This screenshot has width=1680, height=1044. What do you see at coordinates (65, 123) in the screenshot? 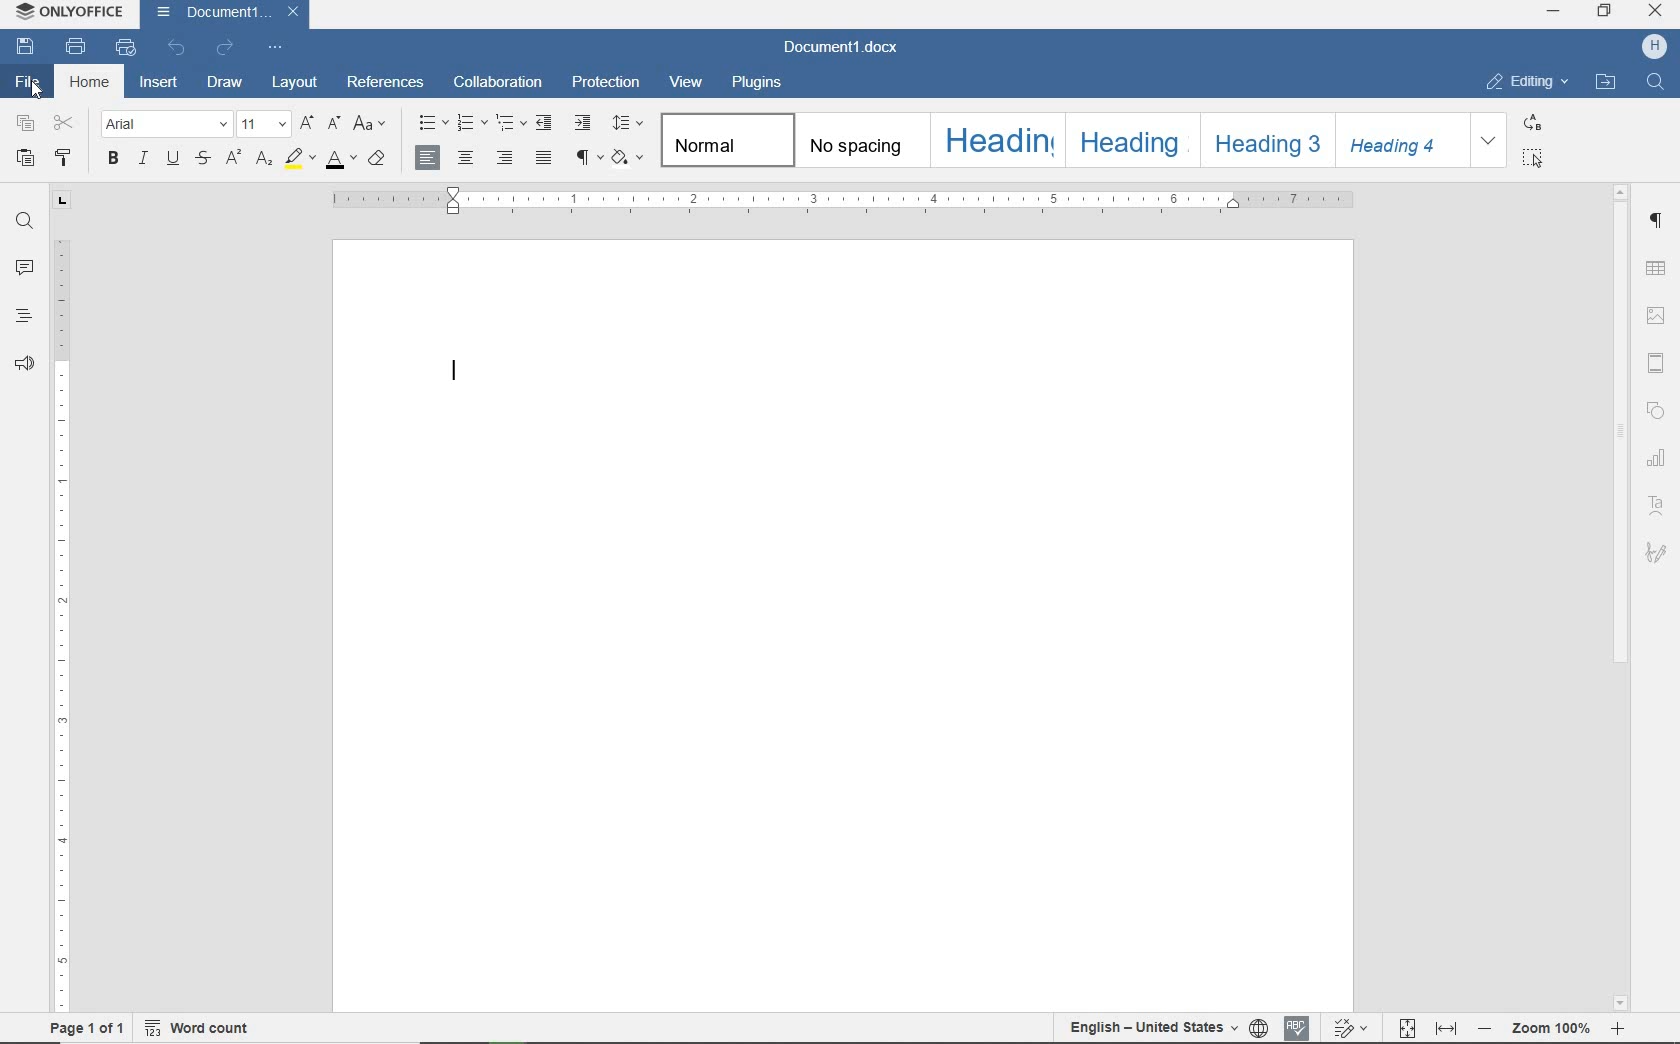
I see `cut` at bounding box center [65, 123].